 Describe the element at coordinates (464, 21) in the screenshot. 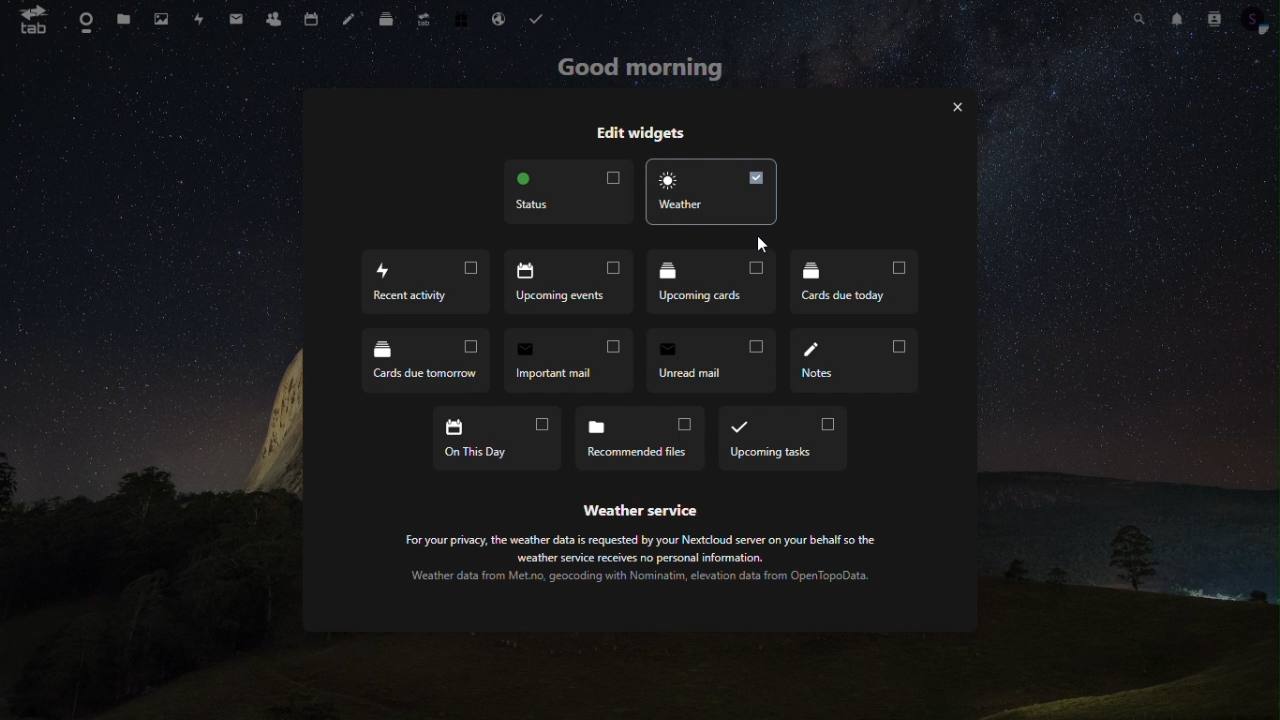

I see `free trial` at that location.